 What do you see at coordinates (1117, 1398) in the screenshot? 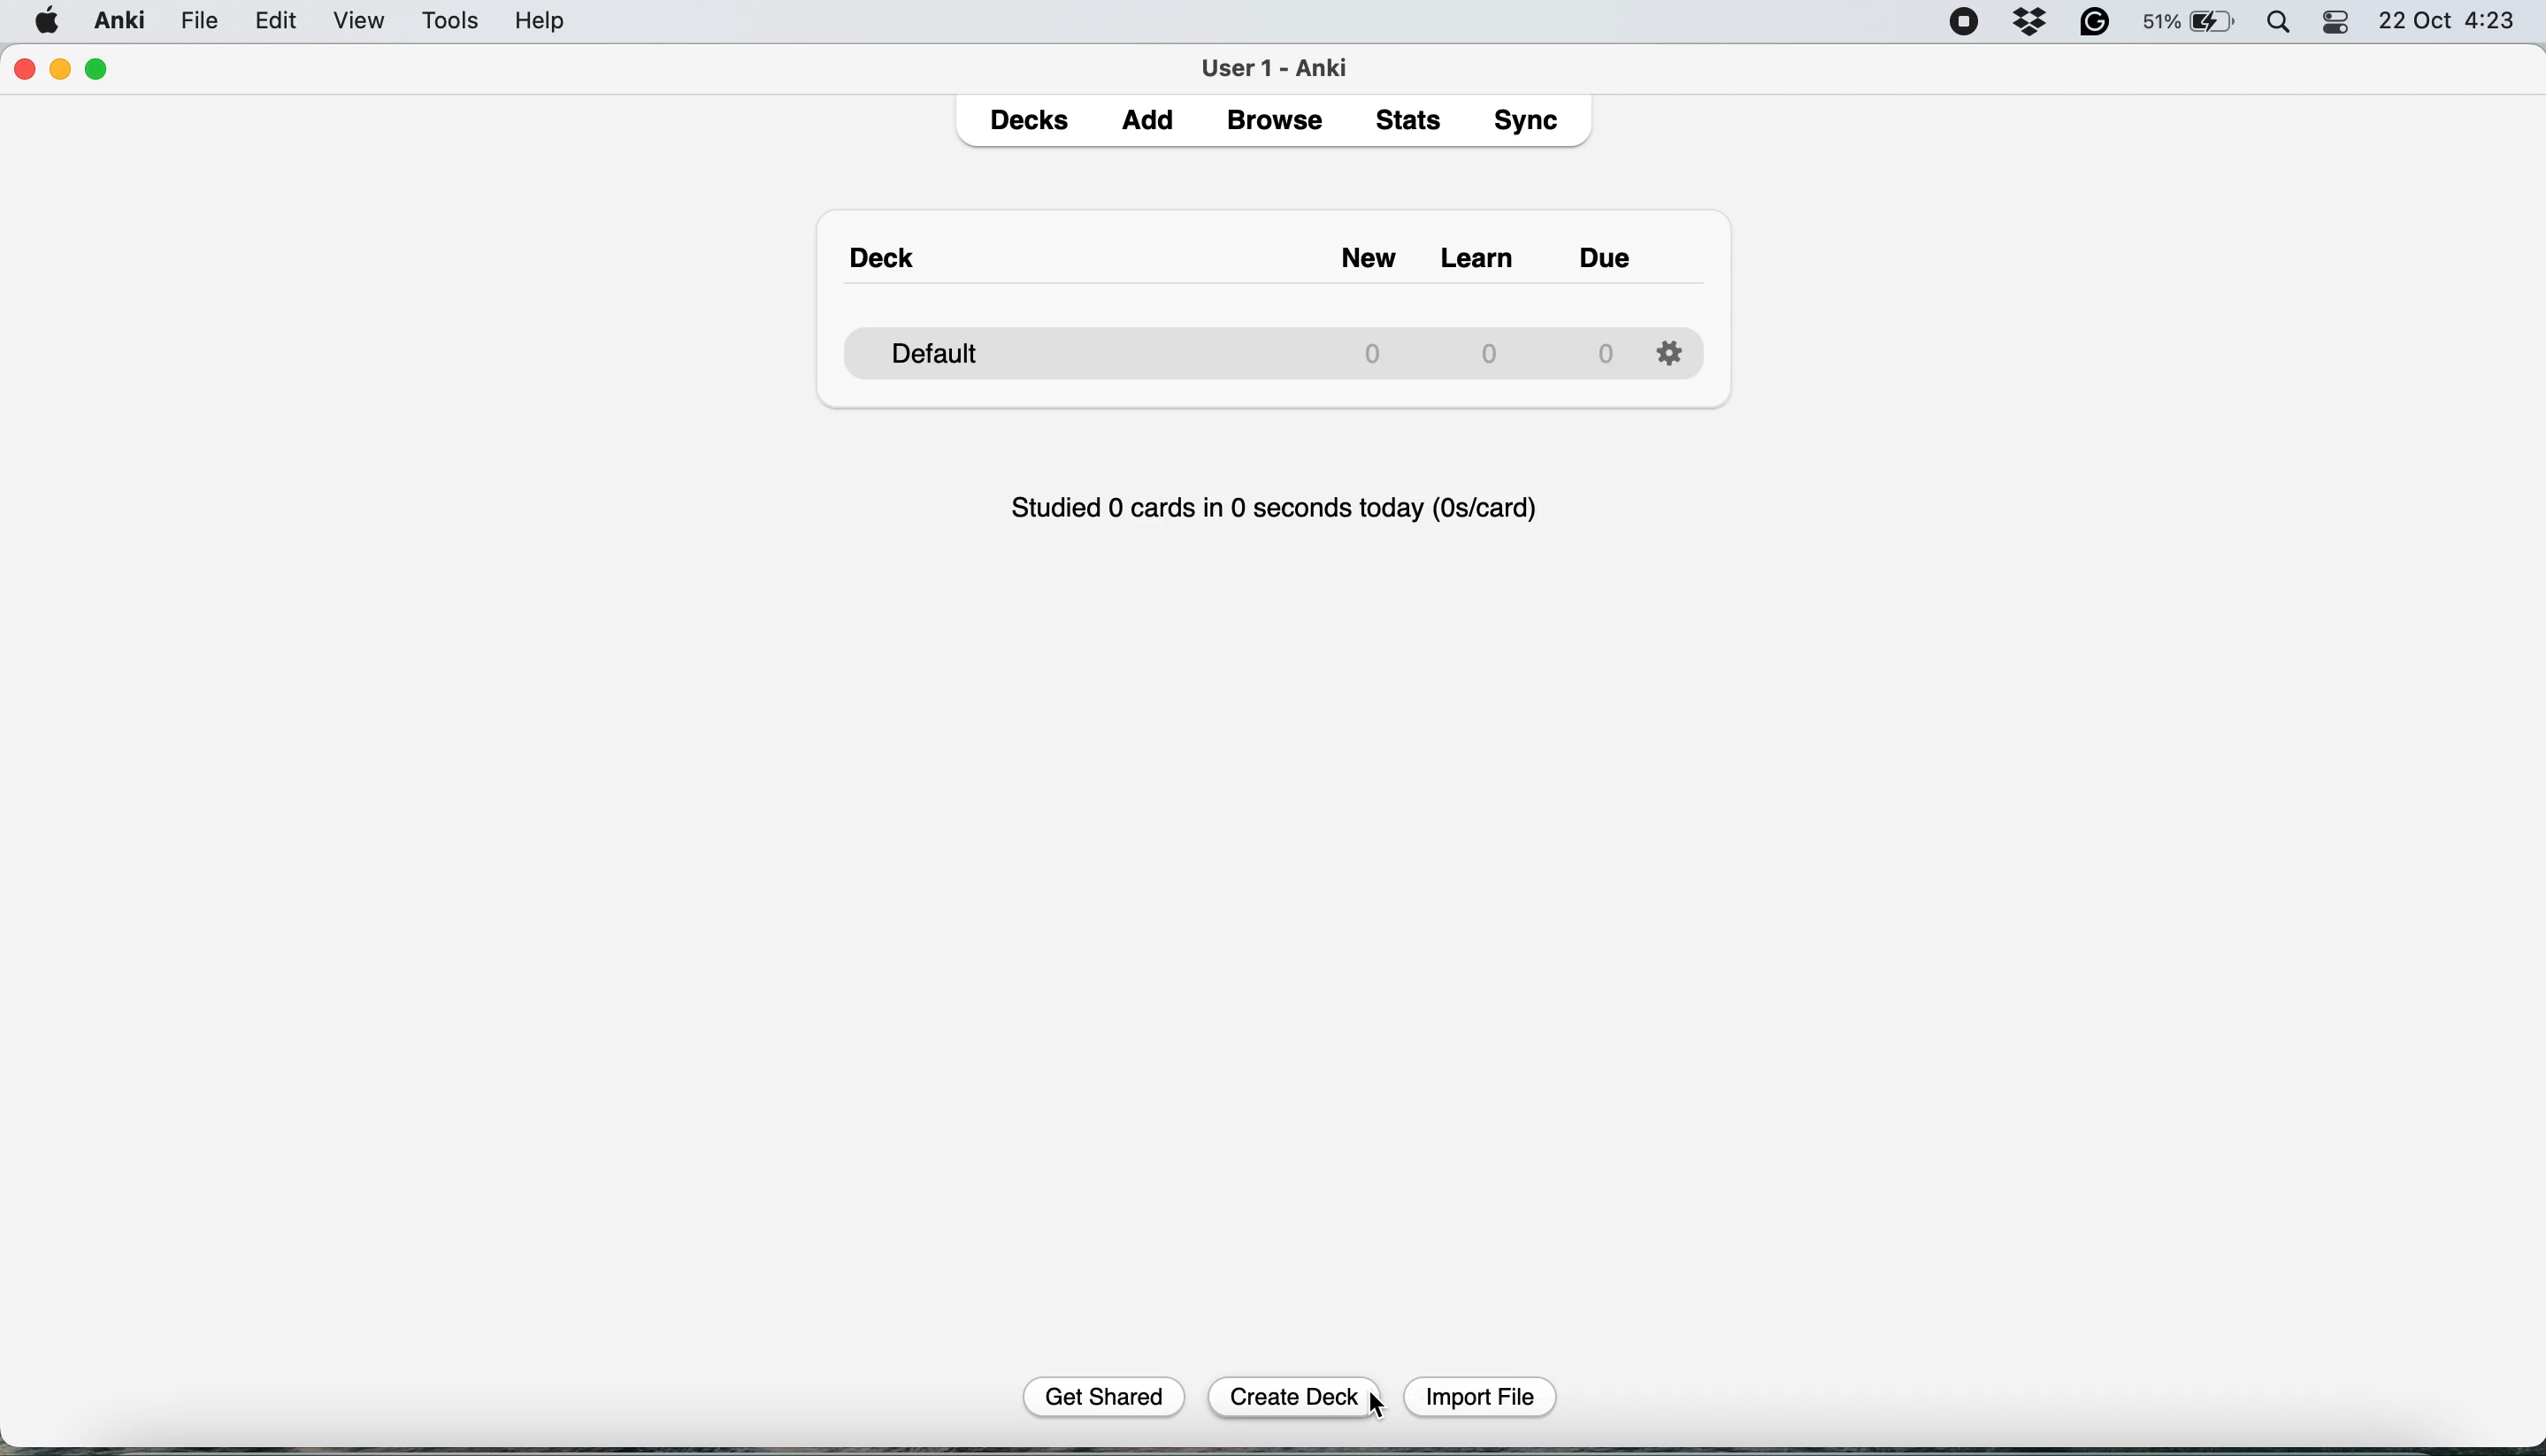
I see `get shared` at bounding box center [1117, 1398].